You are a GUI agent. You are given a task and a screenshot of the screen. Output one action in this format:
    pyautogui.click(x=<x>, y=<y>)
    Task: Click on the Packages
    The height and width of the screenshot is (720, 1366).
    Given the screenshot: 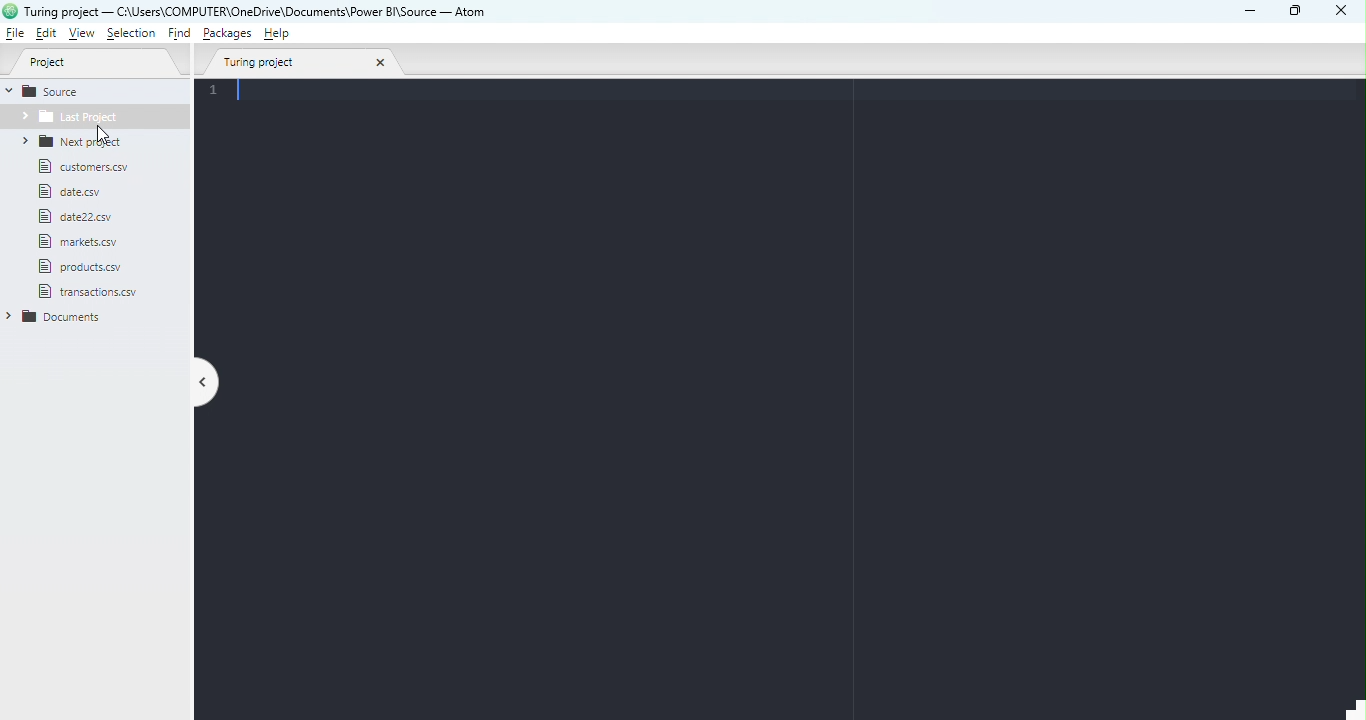 What is the action you would take?
    pyautogui.click(x=229, y=33)
    